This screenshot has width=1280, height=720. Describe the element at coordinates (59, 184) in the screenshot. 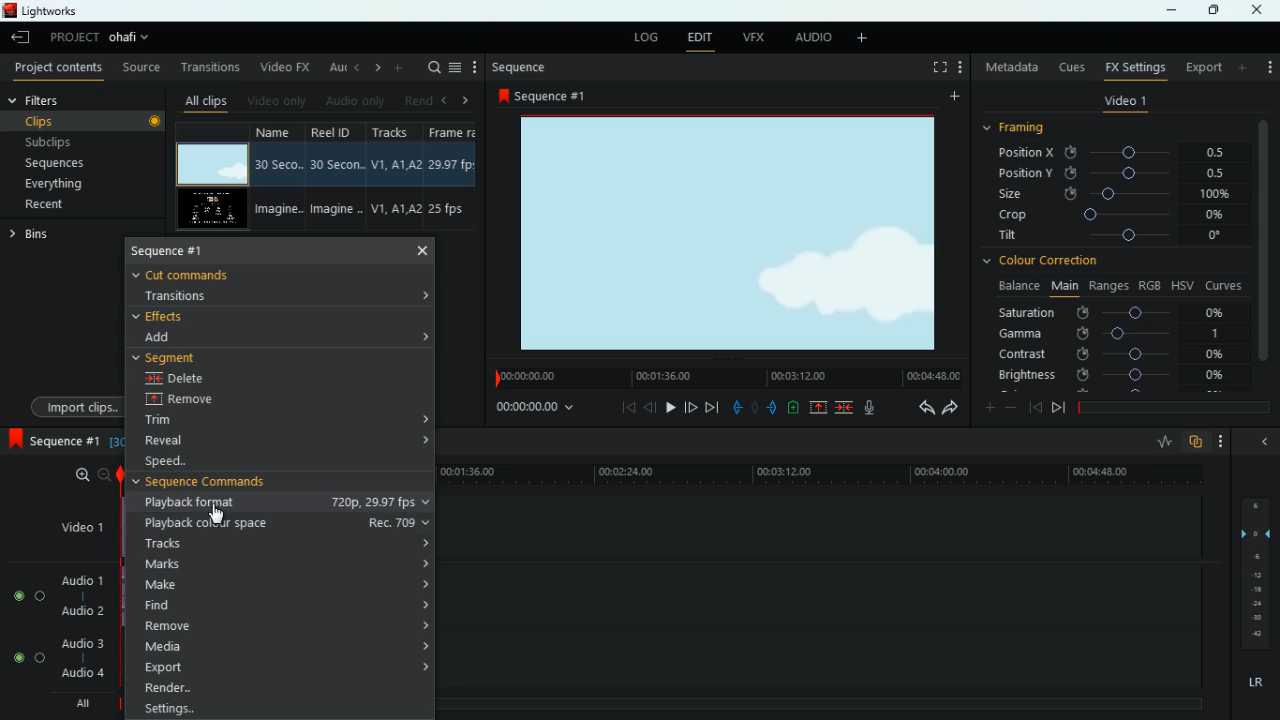

I see `everything` at that location.